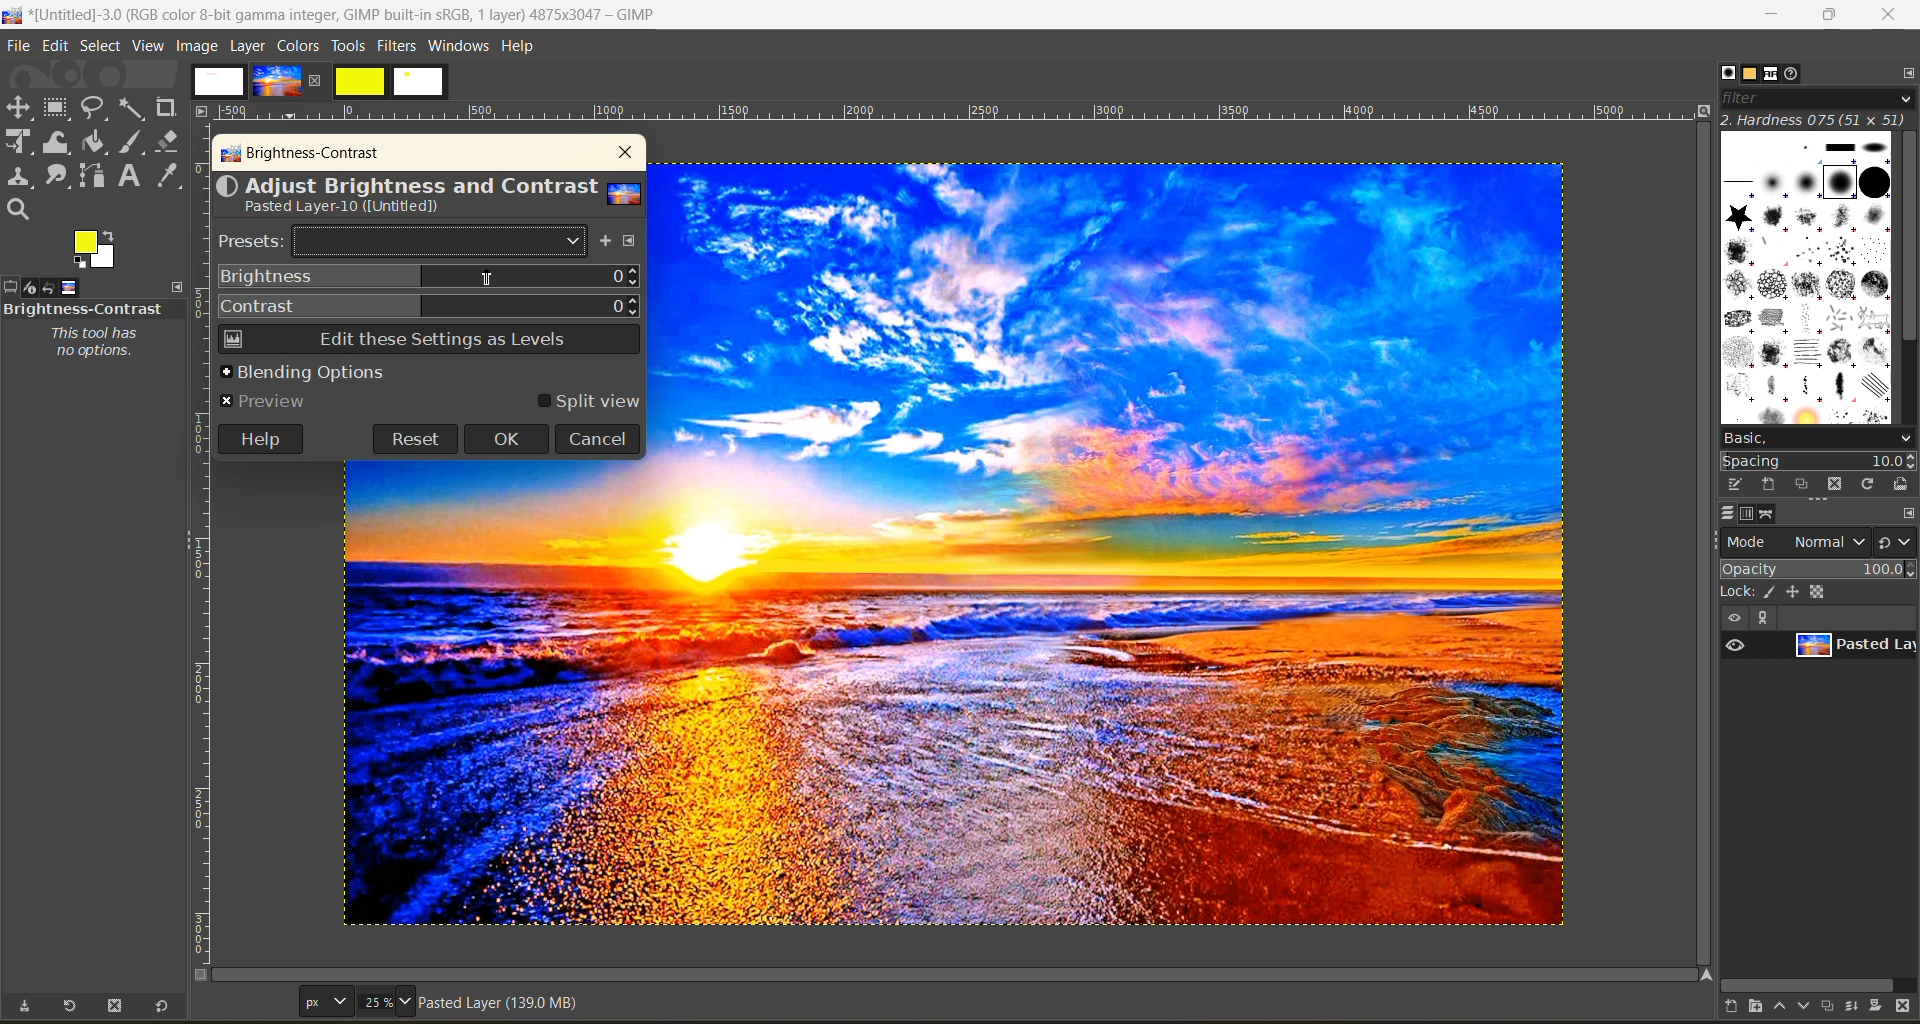 The width and height of the screenshot is (1920, 1024). I want to click on merge this layer, so click(1860, 1009).